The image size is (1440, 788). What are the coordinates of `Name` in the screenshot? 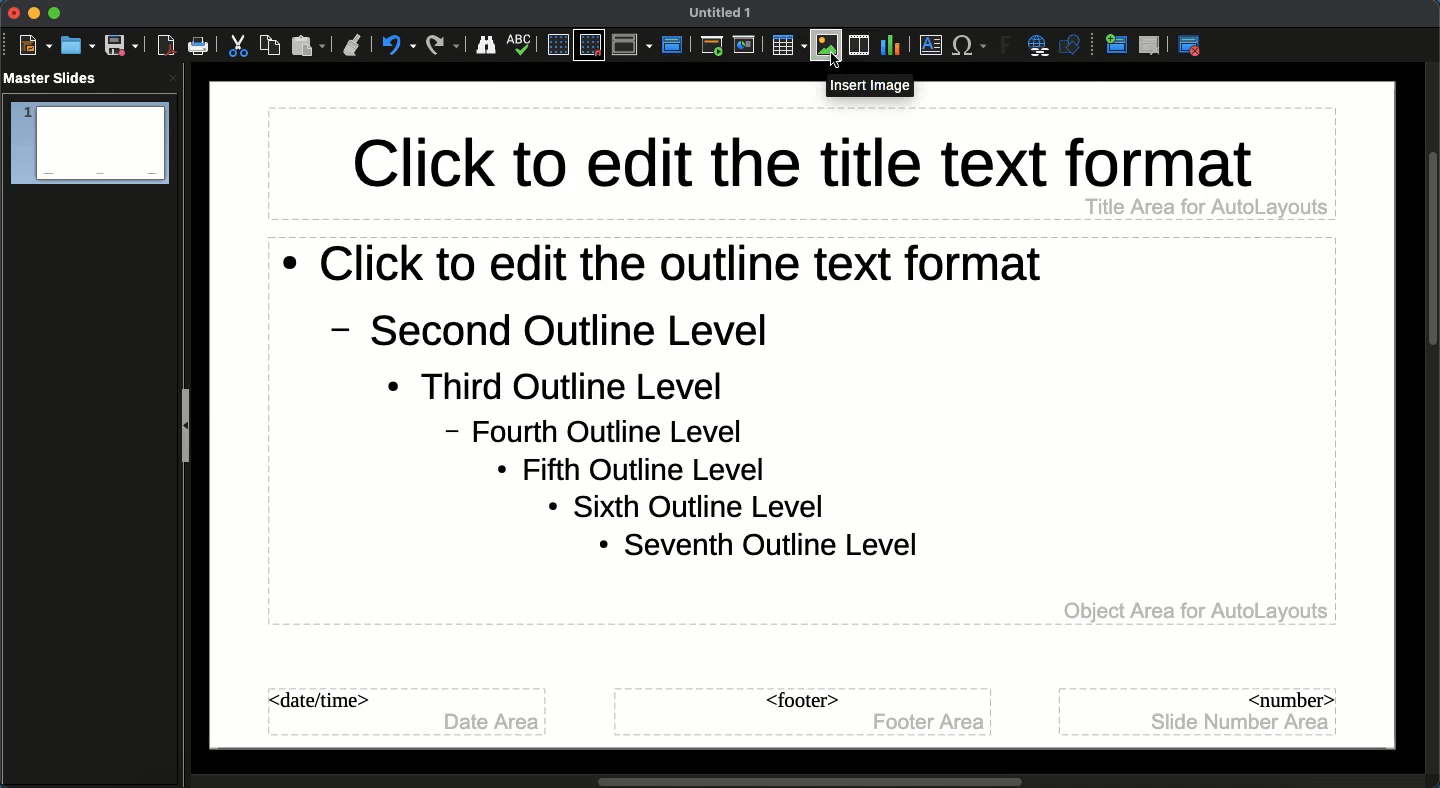 It's located at (716, 12).